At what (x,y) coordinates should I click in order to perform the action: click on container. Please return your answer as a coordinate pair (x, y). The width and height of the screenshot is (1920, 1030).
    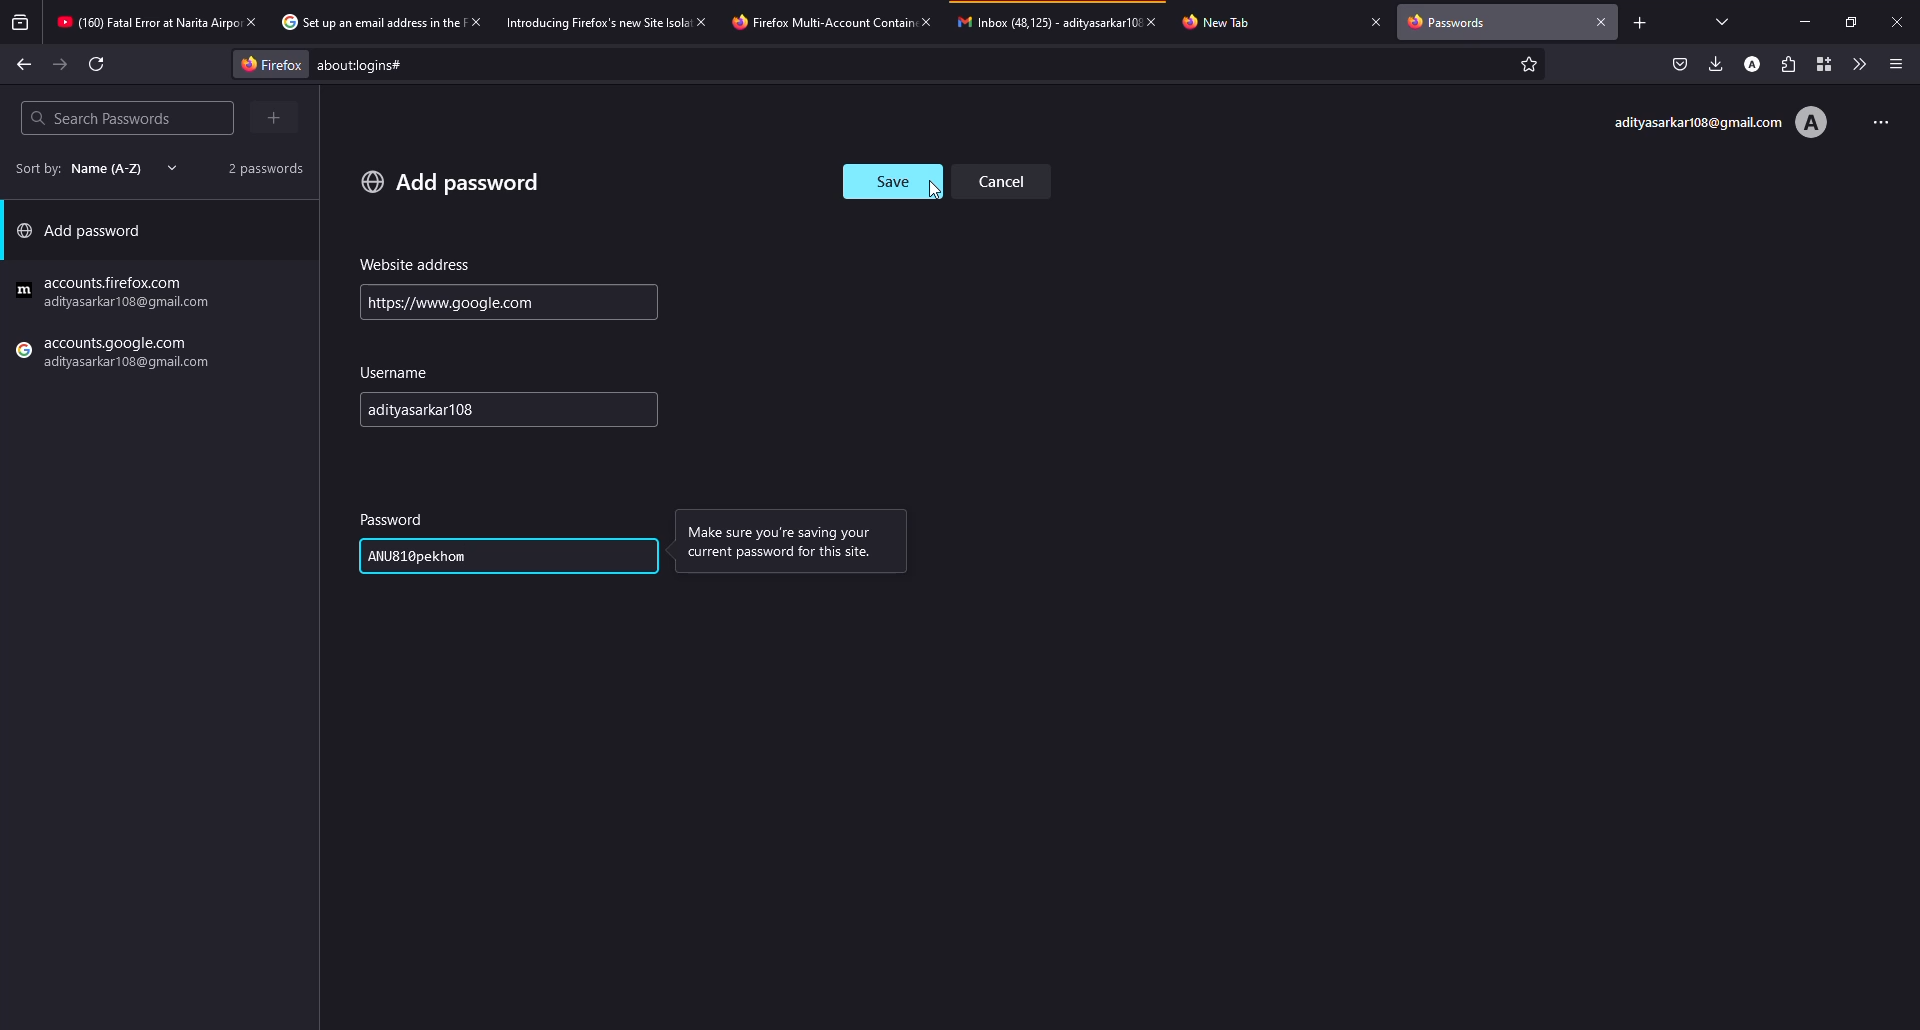
    Looking at the image, I should click on (1819, 64).